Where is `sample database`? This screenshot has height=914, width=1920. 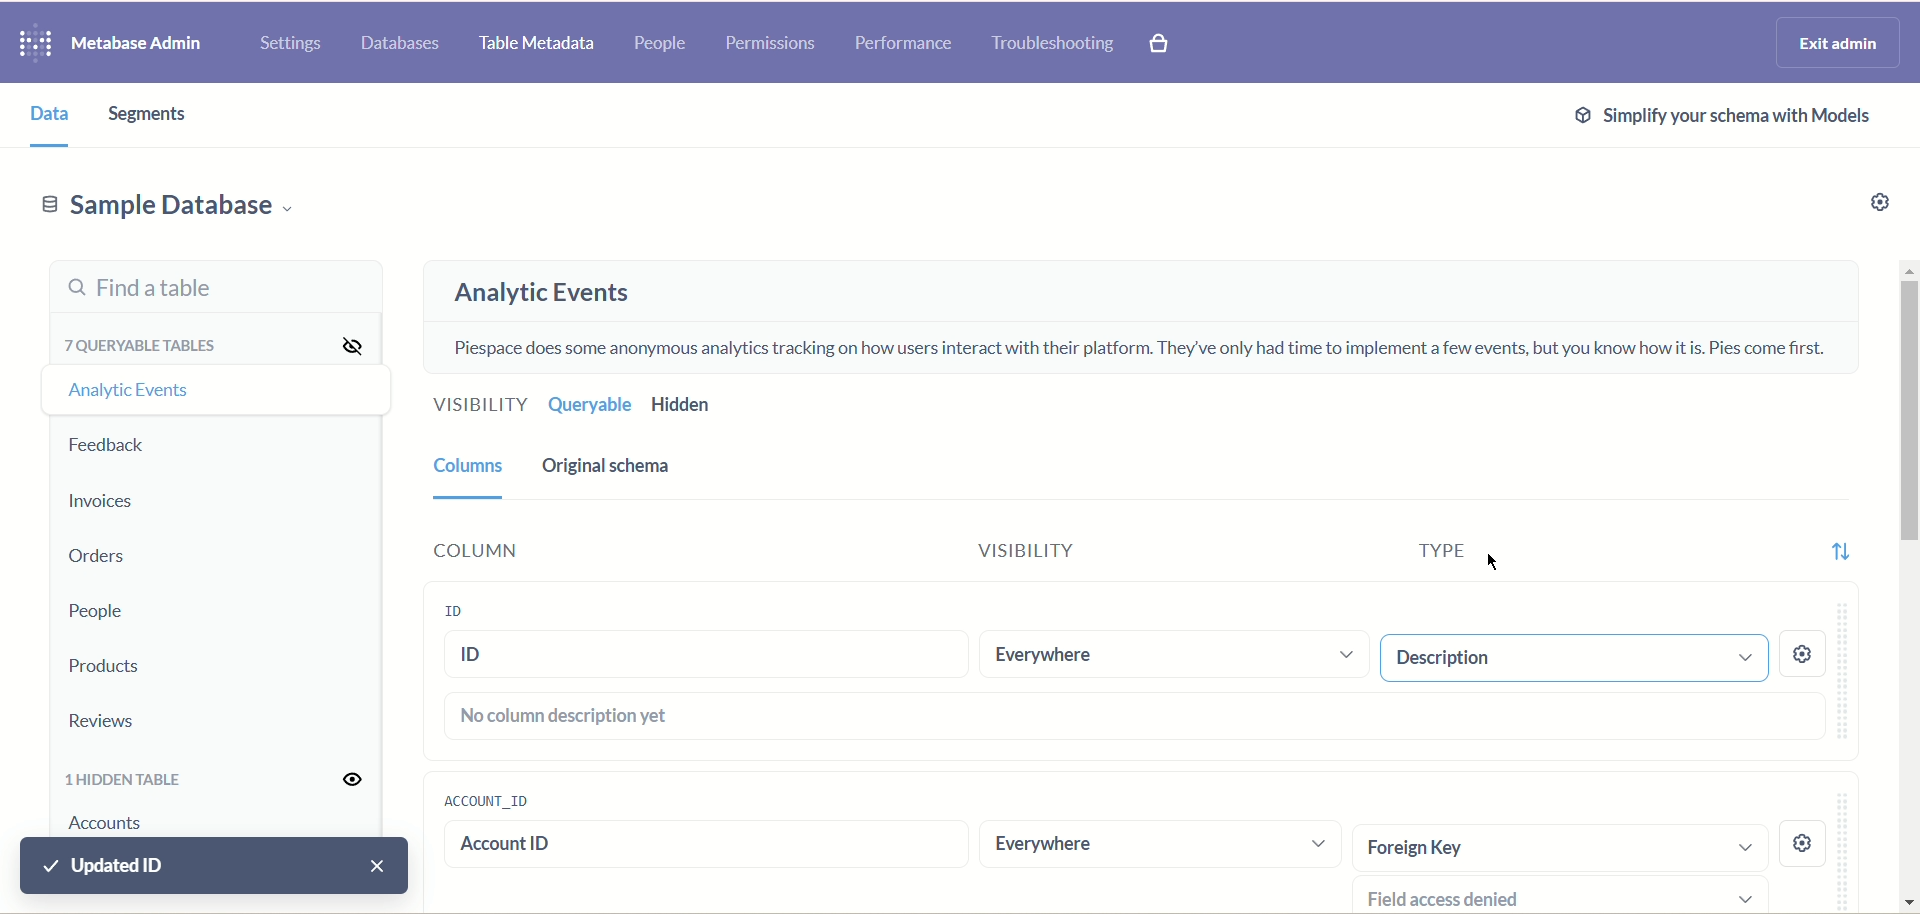 sample database is located at coordinates (165, 211).